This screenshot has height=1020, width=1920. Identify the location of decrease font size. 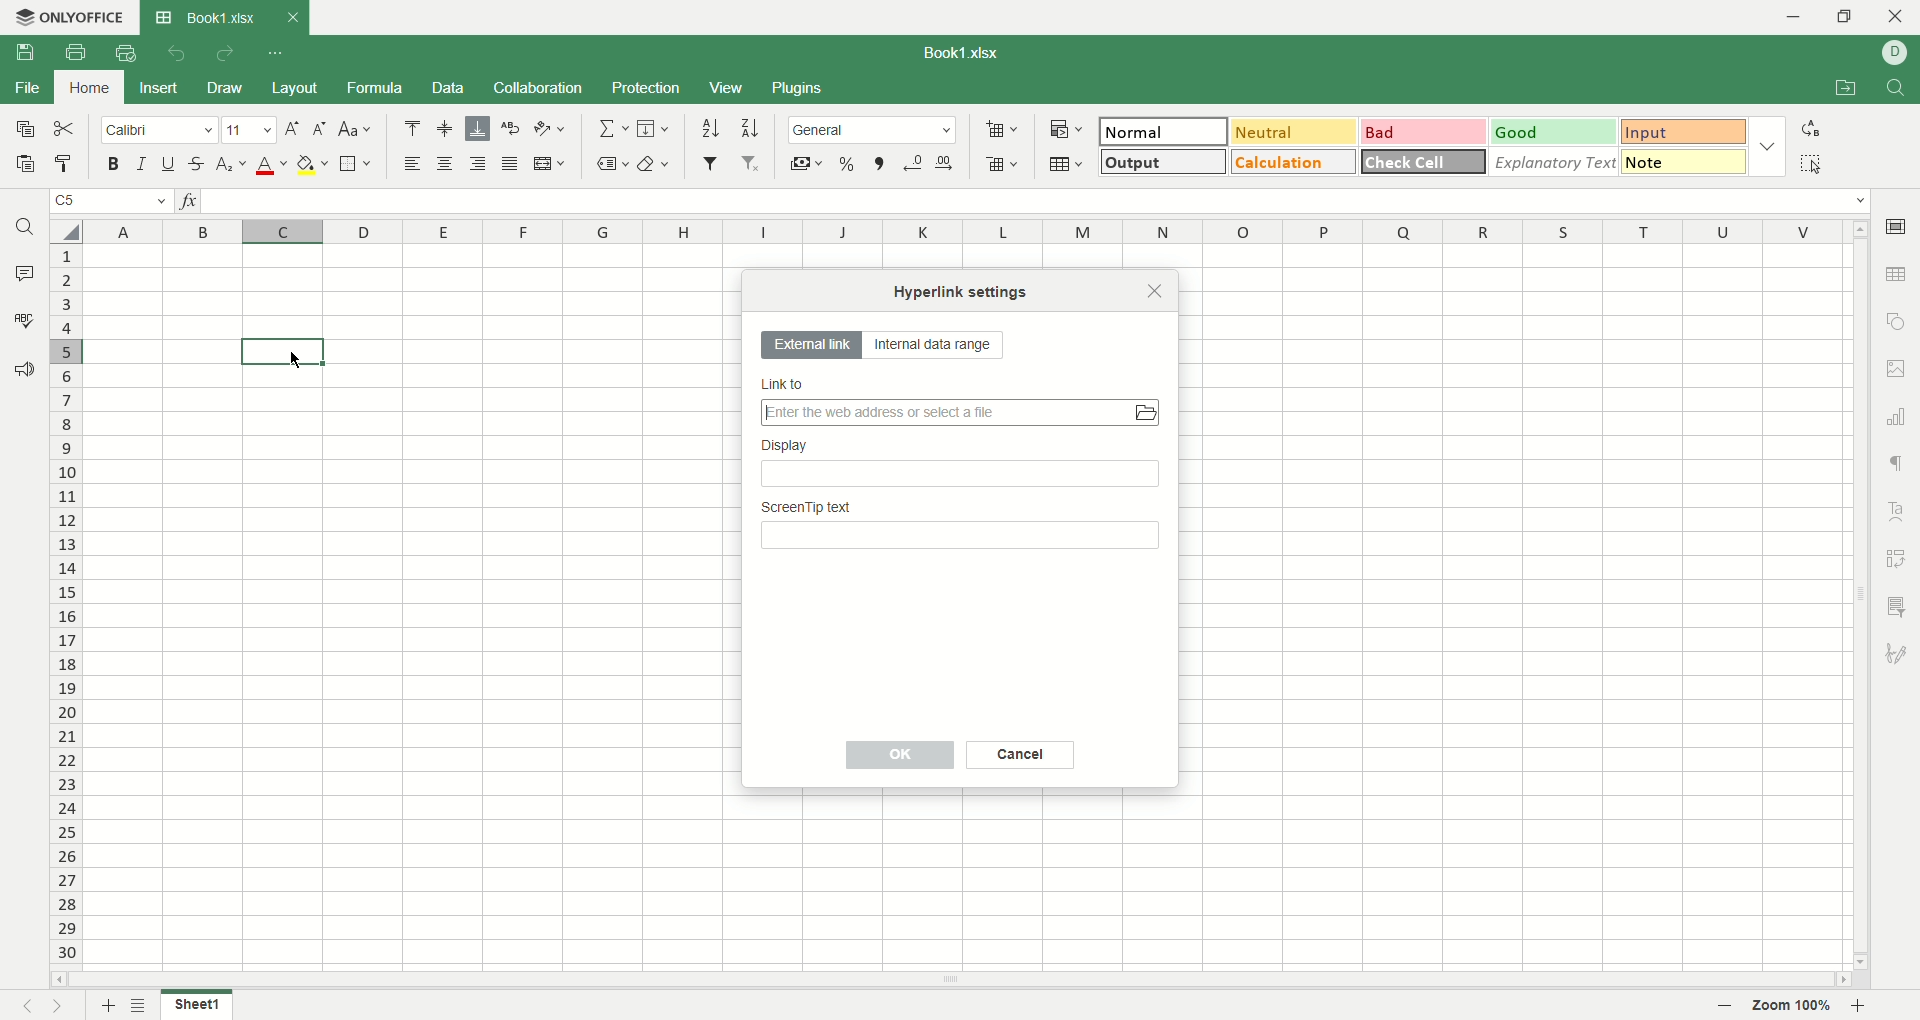
(320, 128).